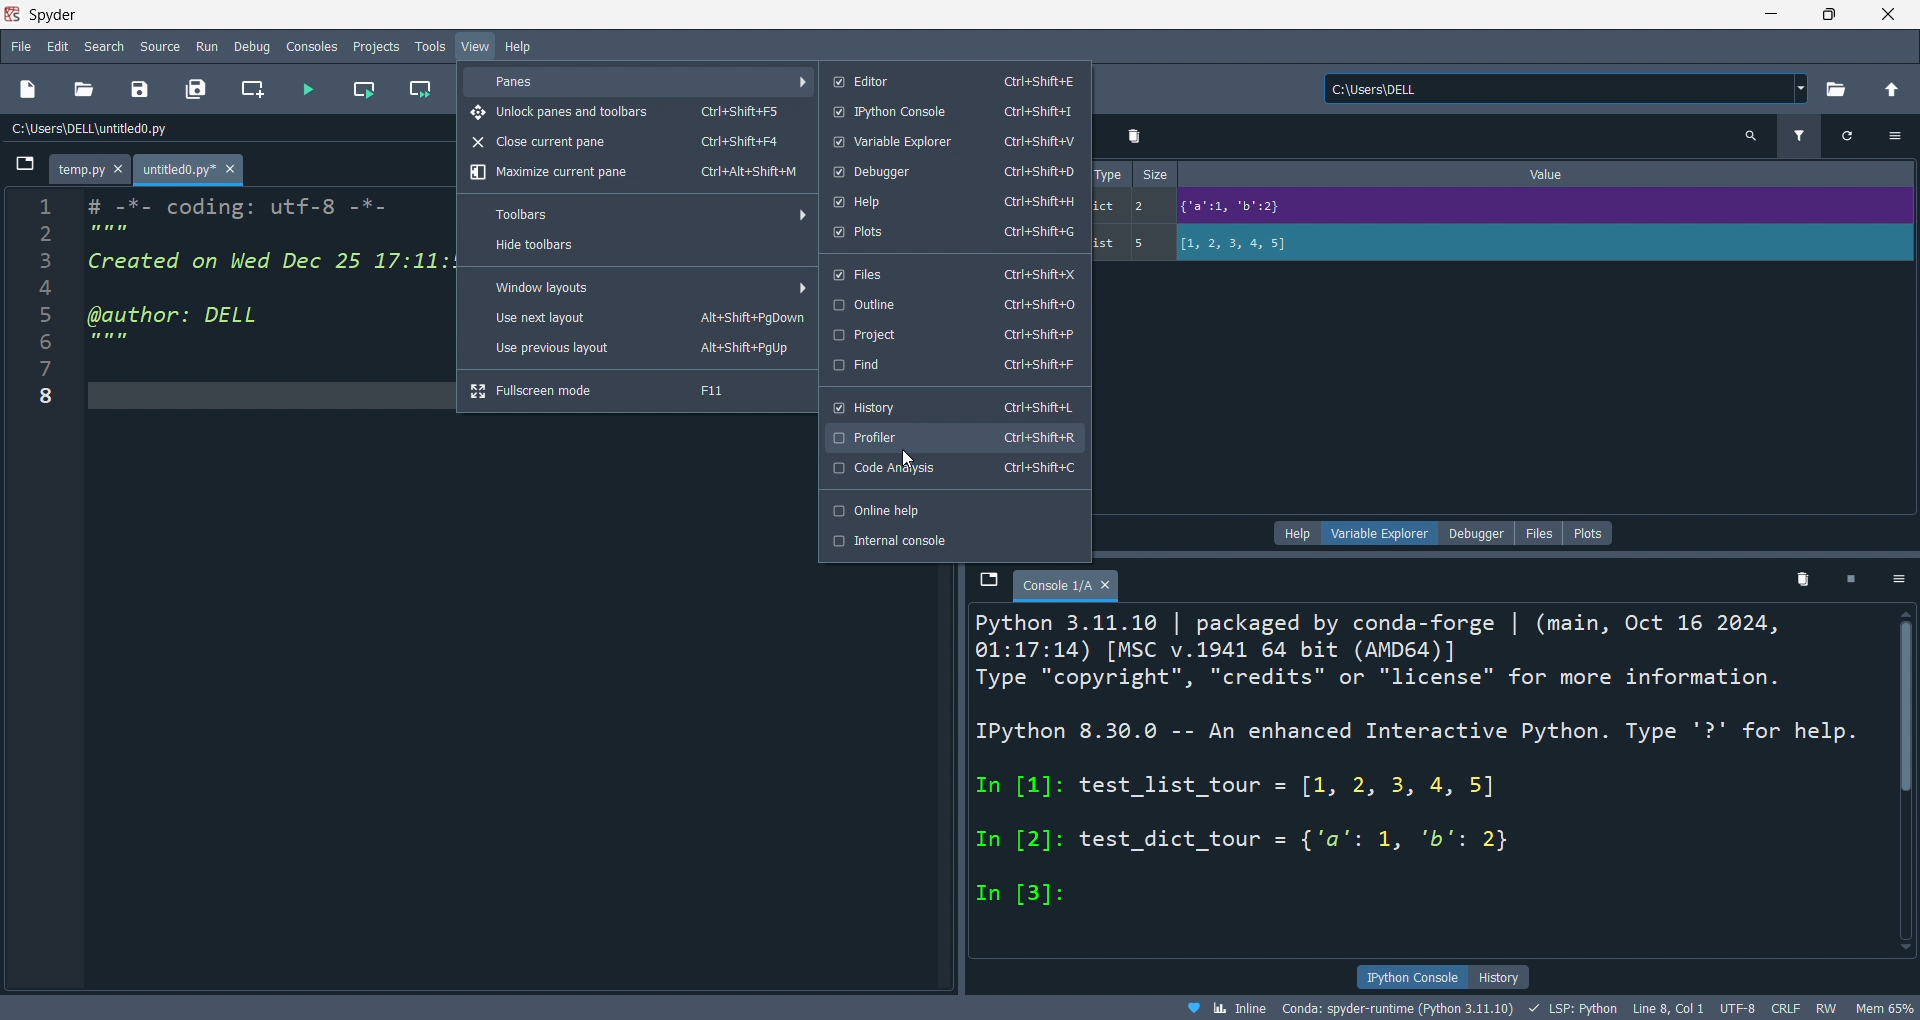 This screenshot has height=1020, width=1920. I want to click on view, so click(478, 46).